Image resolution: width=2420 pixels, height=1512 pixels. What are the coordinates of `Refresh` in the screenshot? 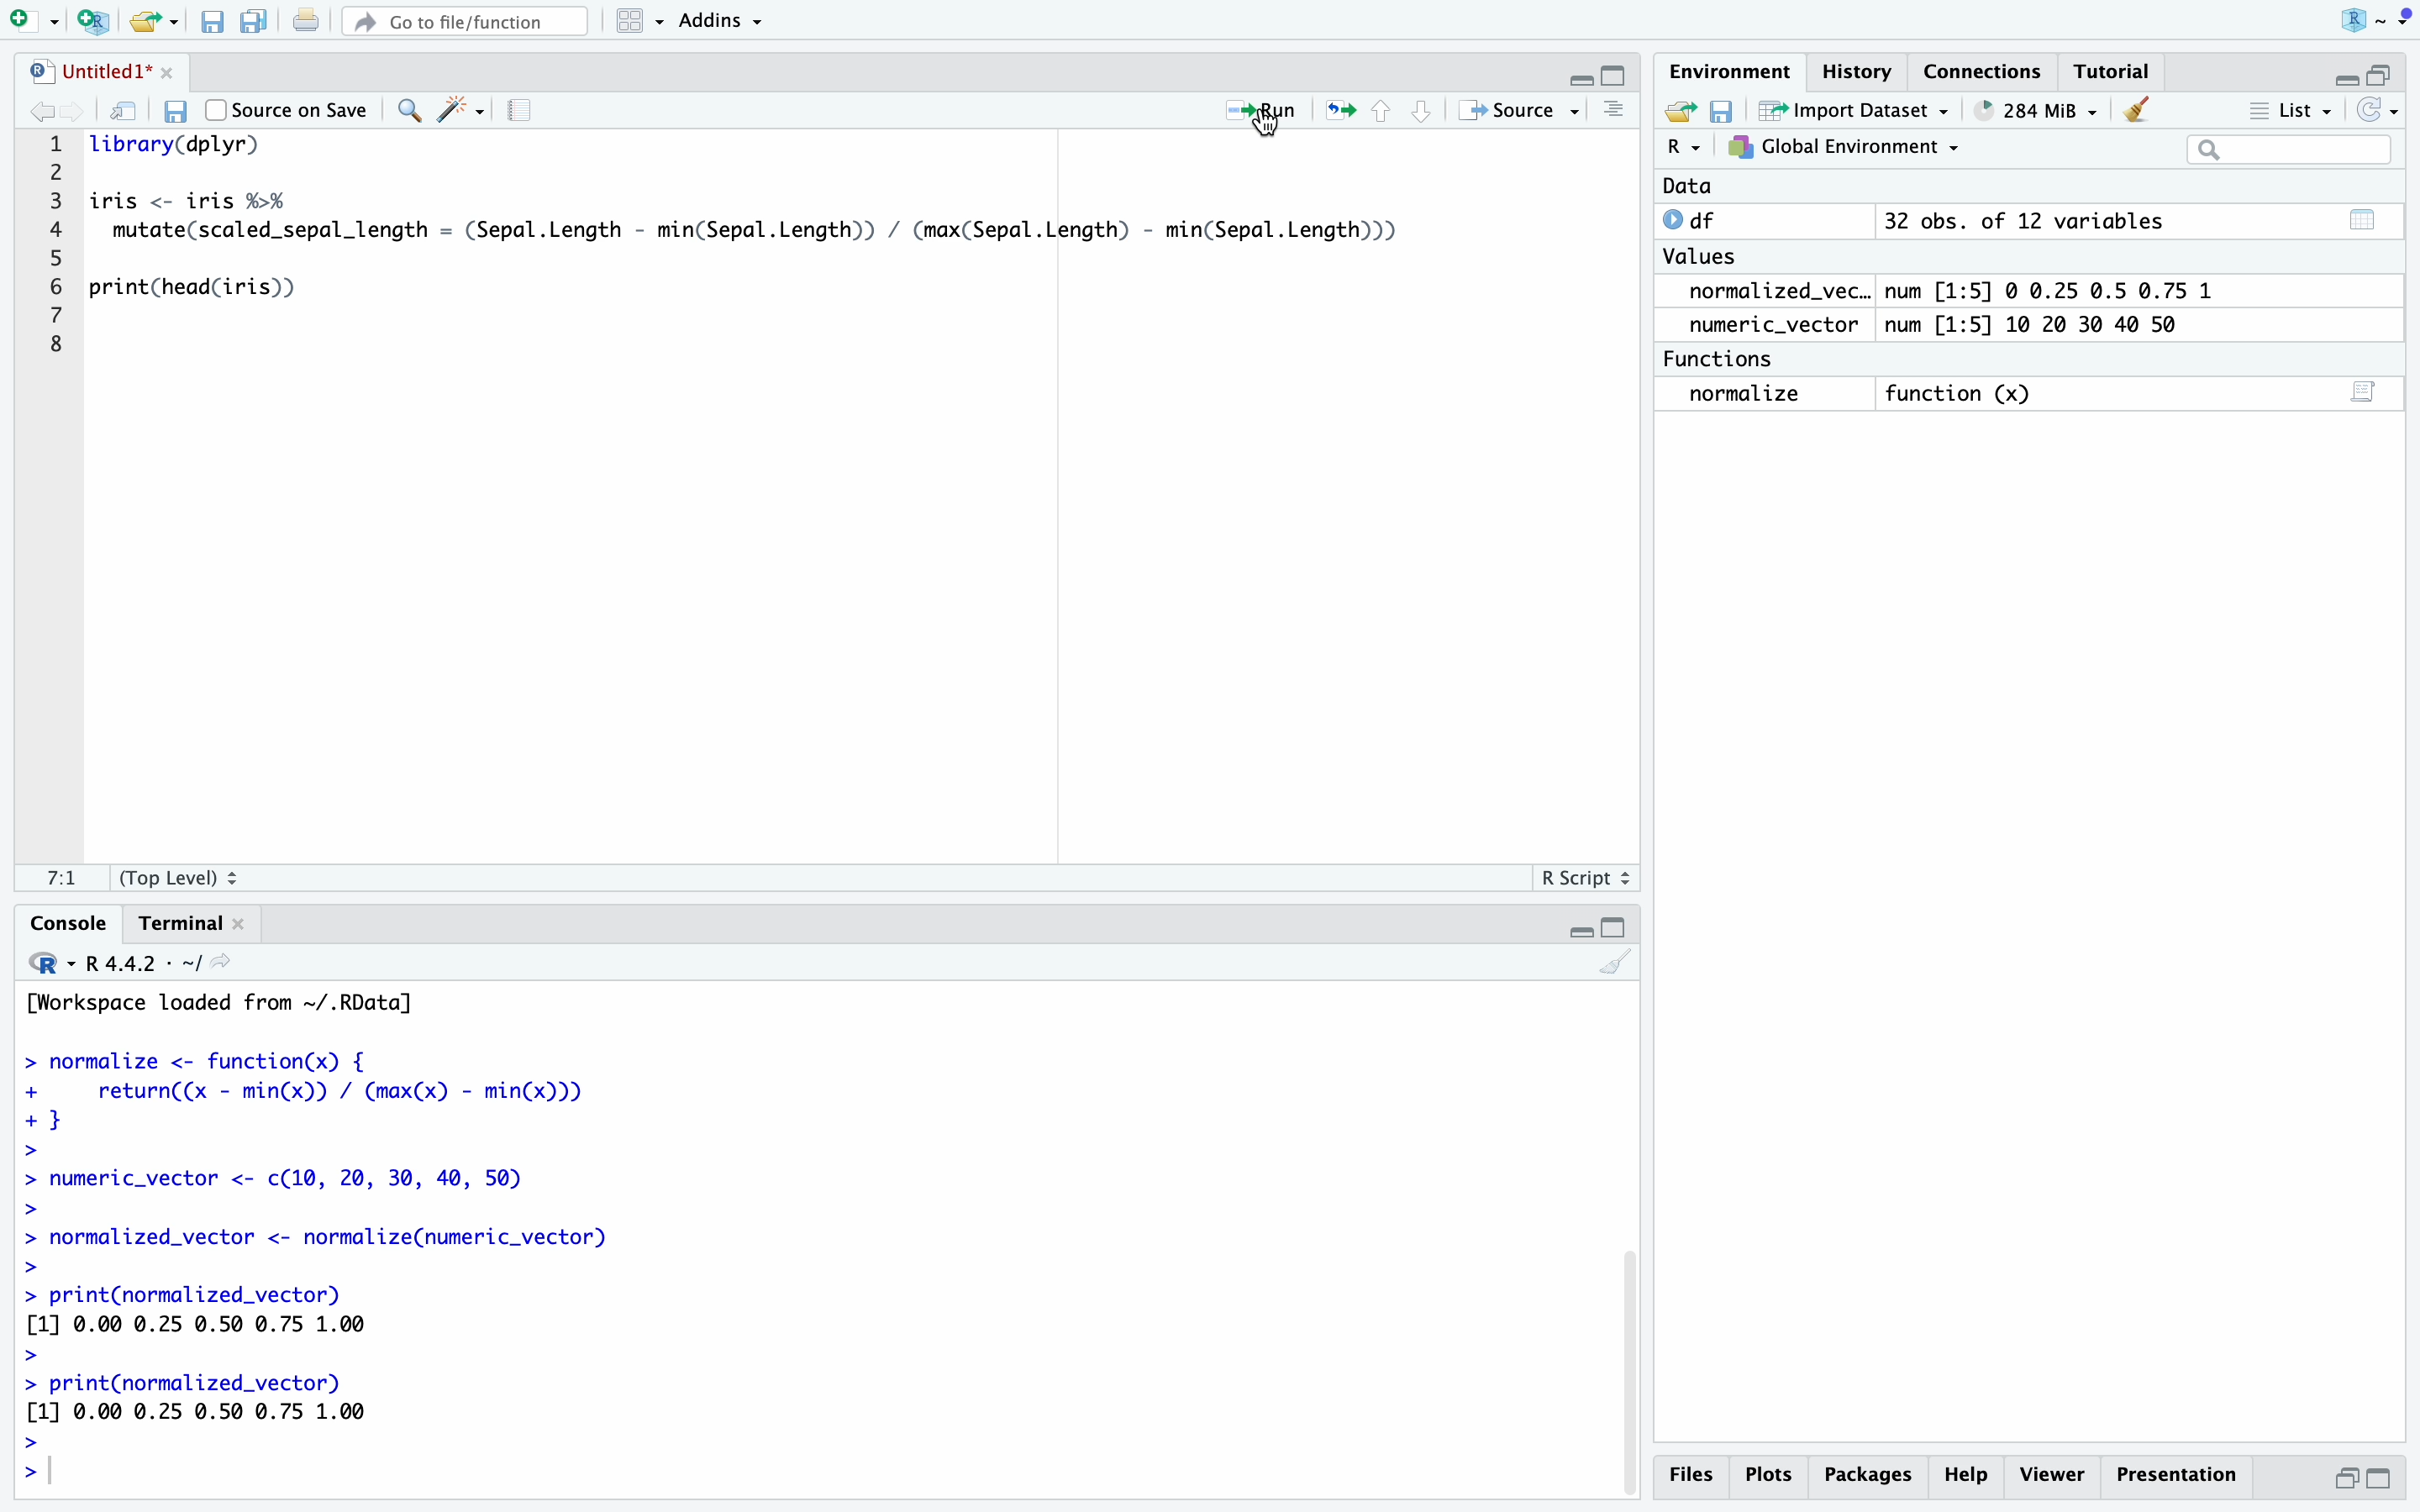 It's located at (126, 109).